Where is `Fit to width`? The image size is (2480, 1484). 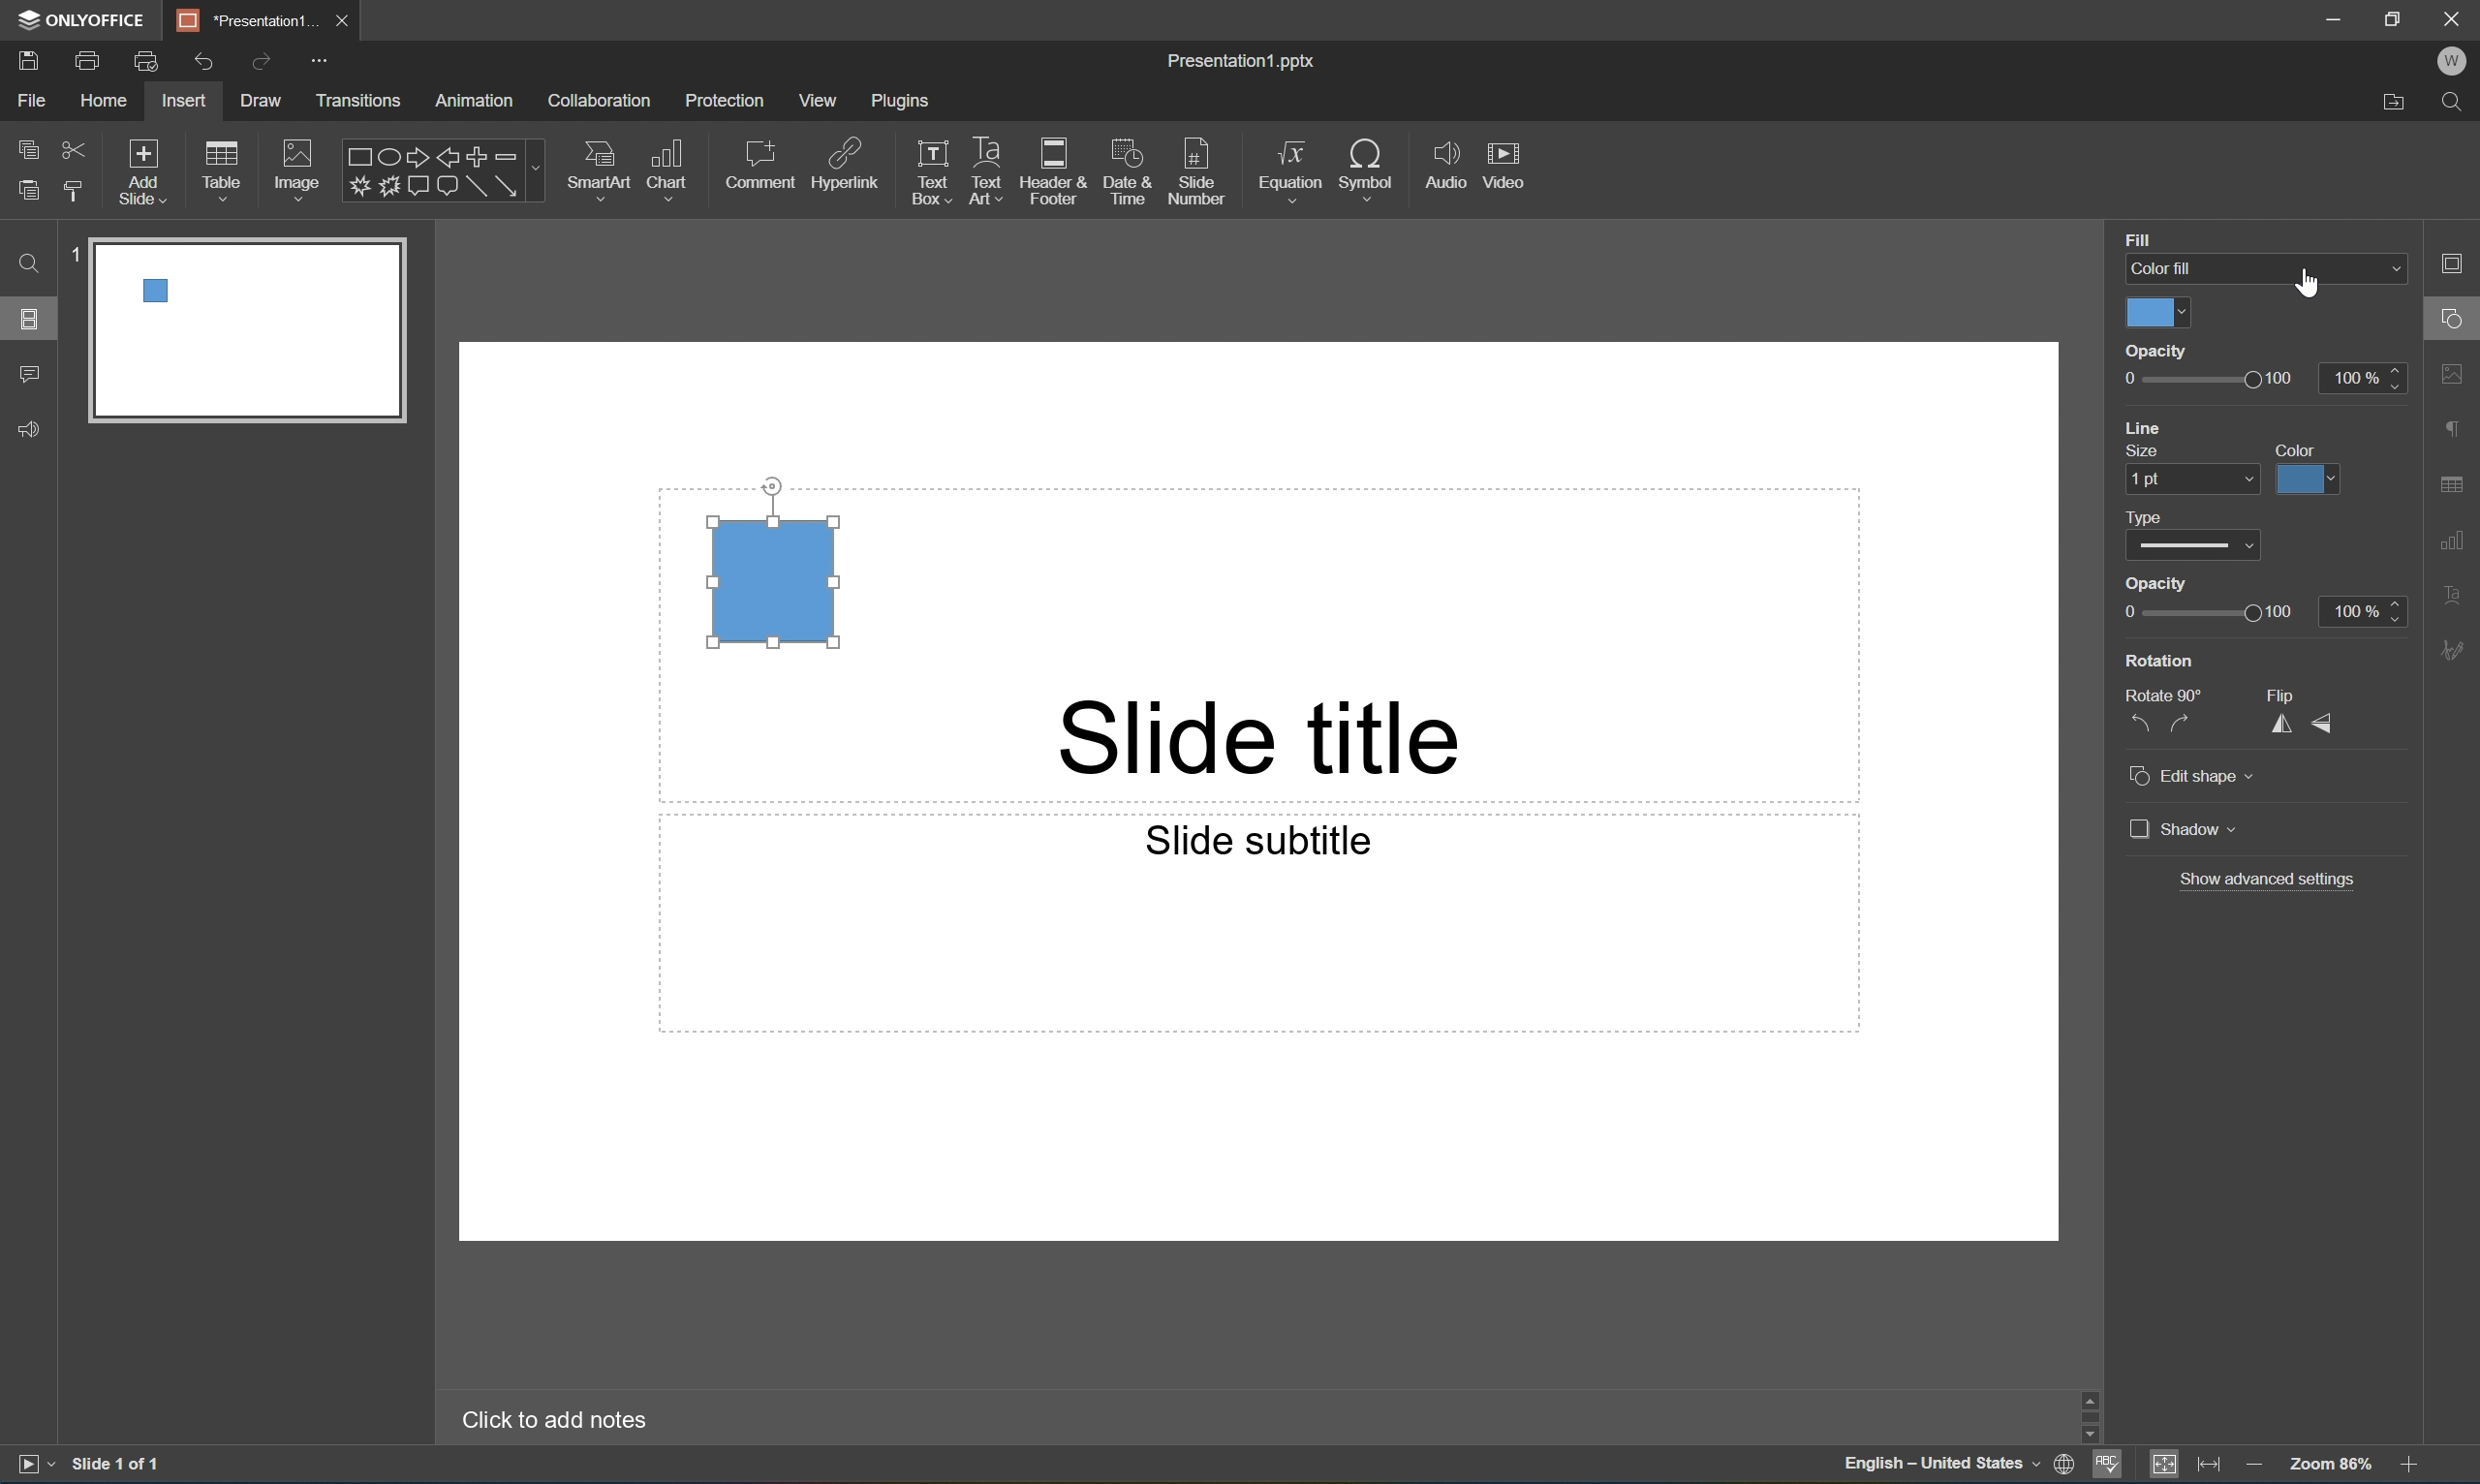
Fit to width is located at coordinates (2212, 1463).